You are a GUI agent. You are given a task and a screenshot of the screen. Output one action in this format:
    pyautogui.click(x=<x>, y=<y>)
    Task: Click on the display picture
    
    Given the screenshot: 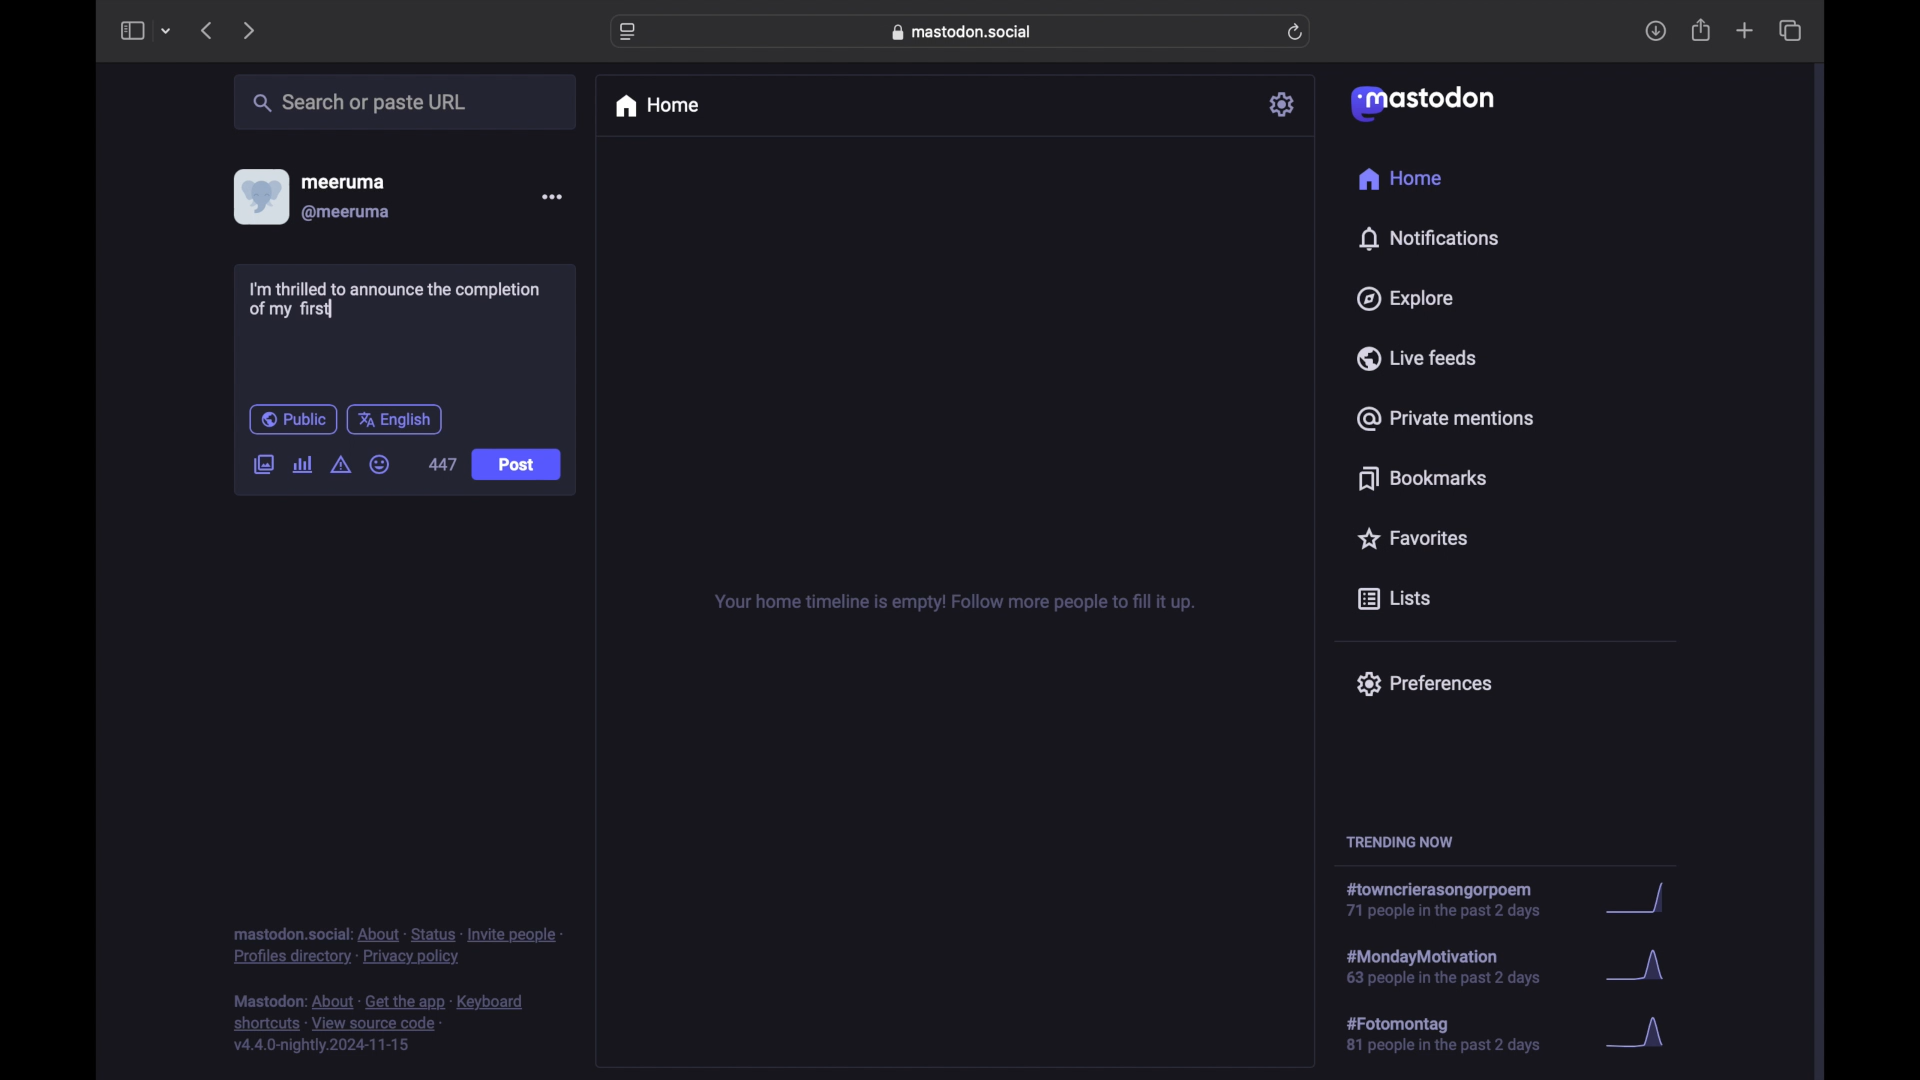 What is the action you would take?
    pyautogui.click(x=259, y=197)
    